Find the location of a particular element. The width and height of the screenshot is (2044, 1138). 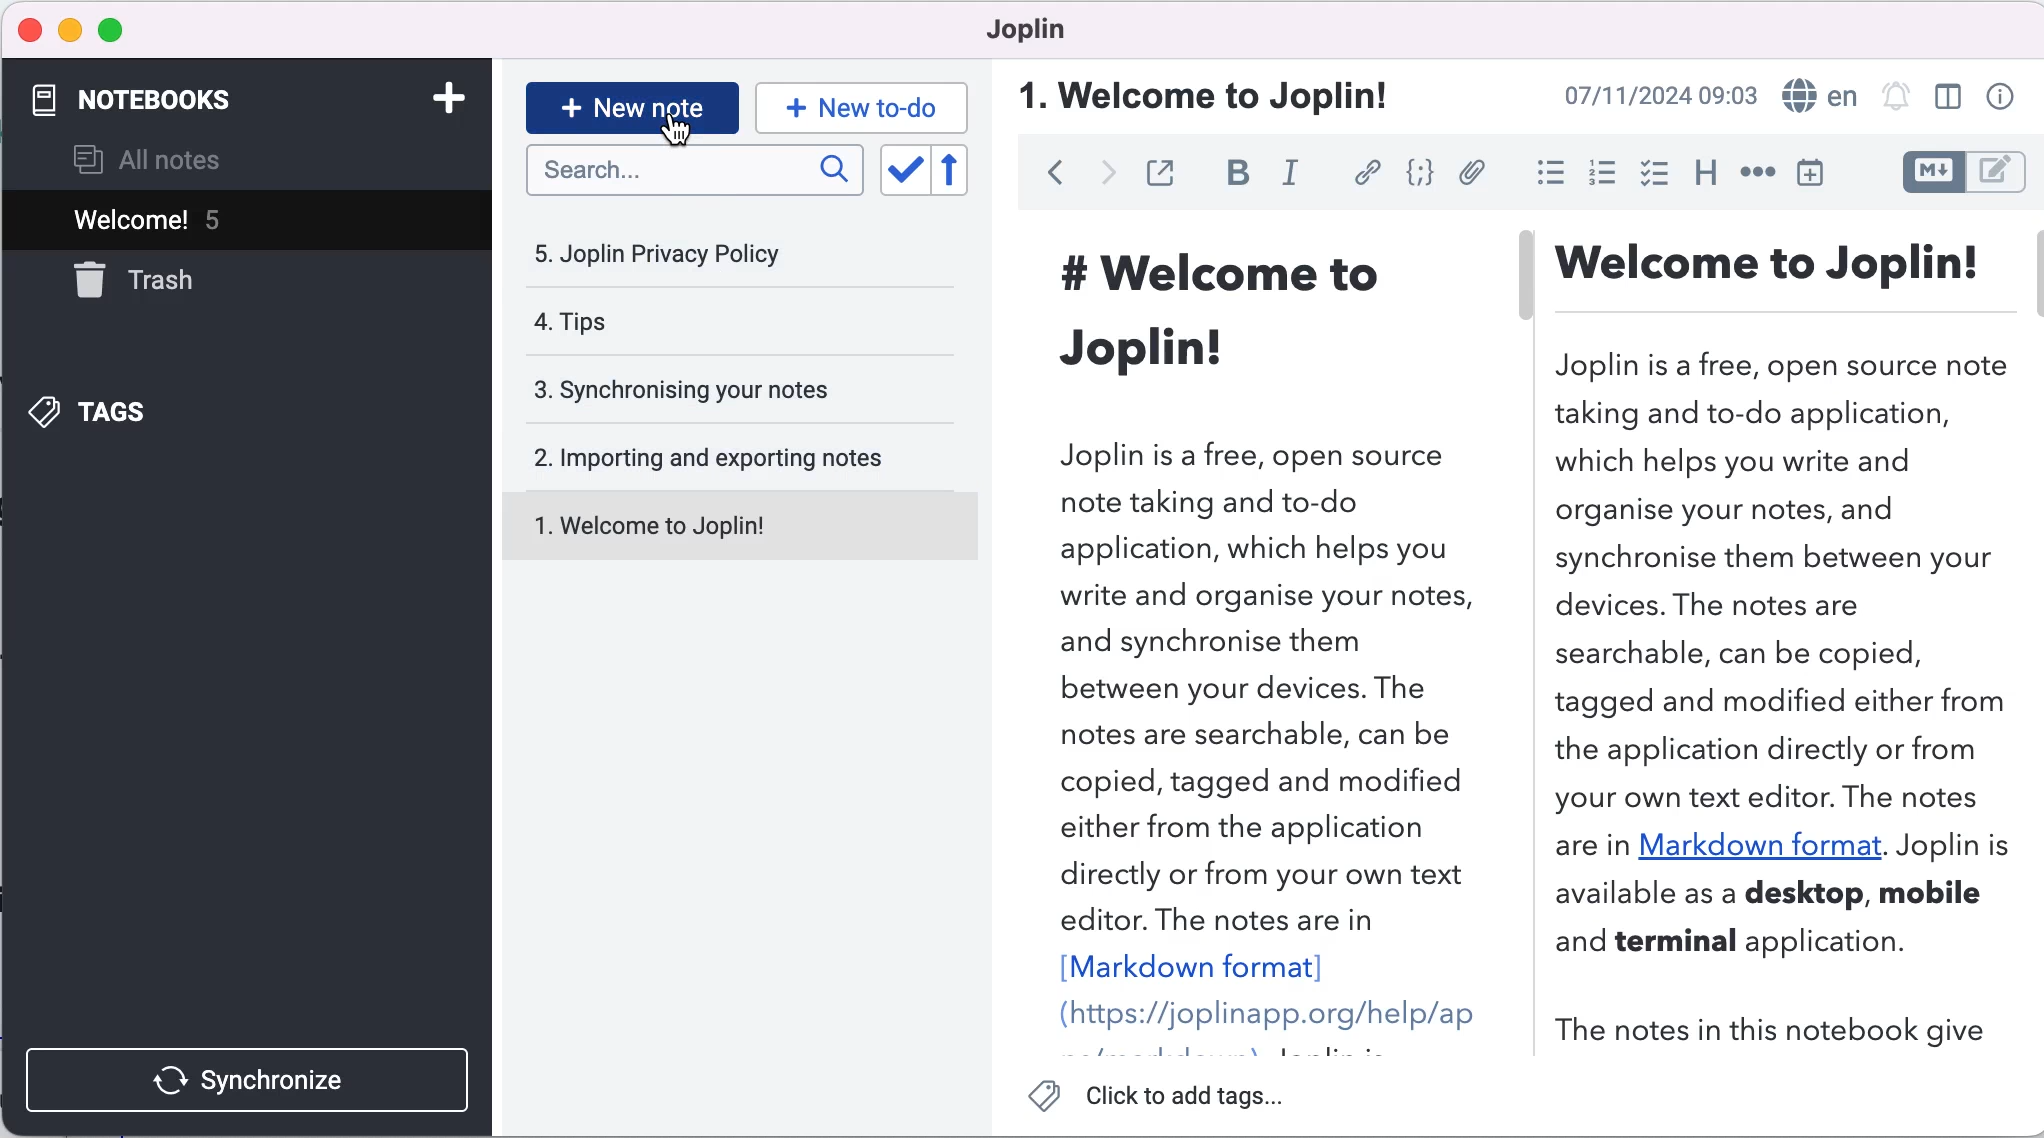

Welcome to Joplin!
Joplin is a free, open source note
taking and to-do application,
which helps you write and
organise your notes, and
synchronise them between your
devices. The notes are
searchable, can be copied,
tagged and modified either from
the application directly or from
your own text editor. The notes
are in Markdown format. Joplin is
available as a desktop, mobile
and terminal application.

The notes in this notebook give is located at coordinates (1791, 639).